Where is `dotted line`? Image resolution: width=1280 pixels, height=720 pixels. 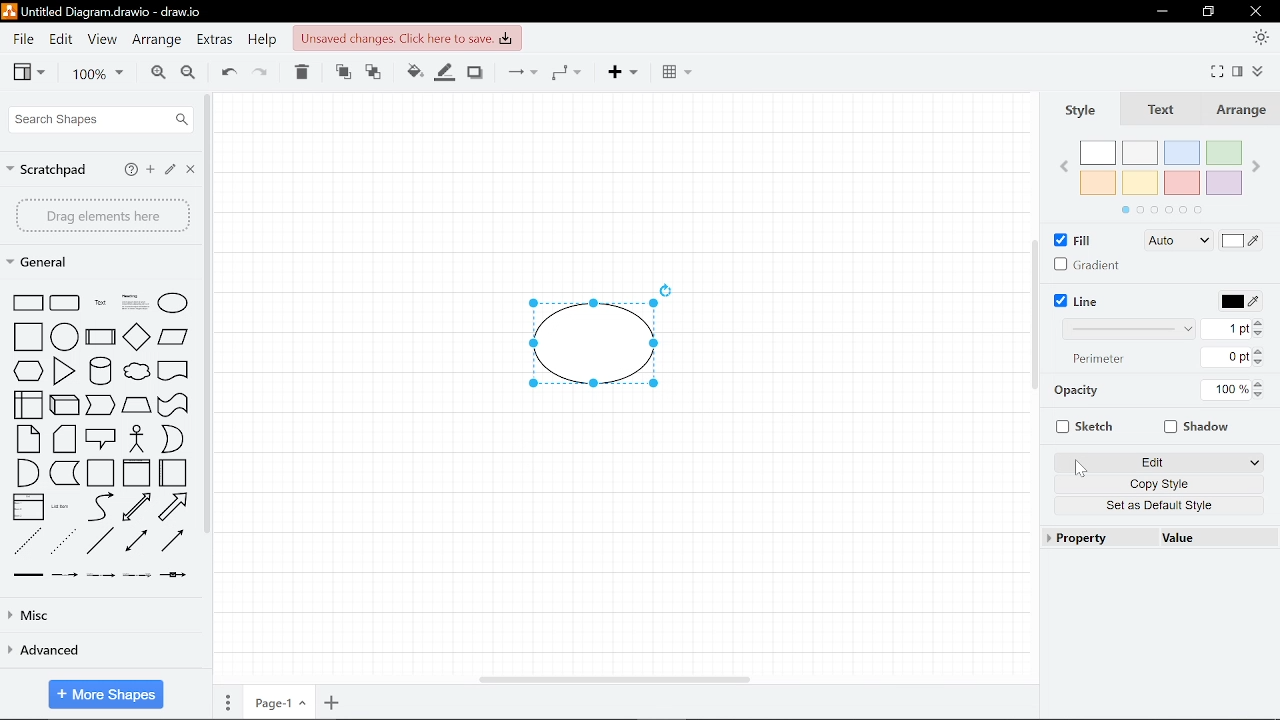
dotted line is located at coordinates (63, 540).